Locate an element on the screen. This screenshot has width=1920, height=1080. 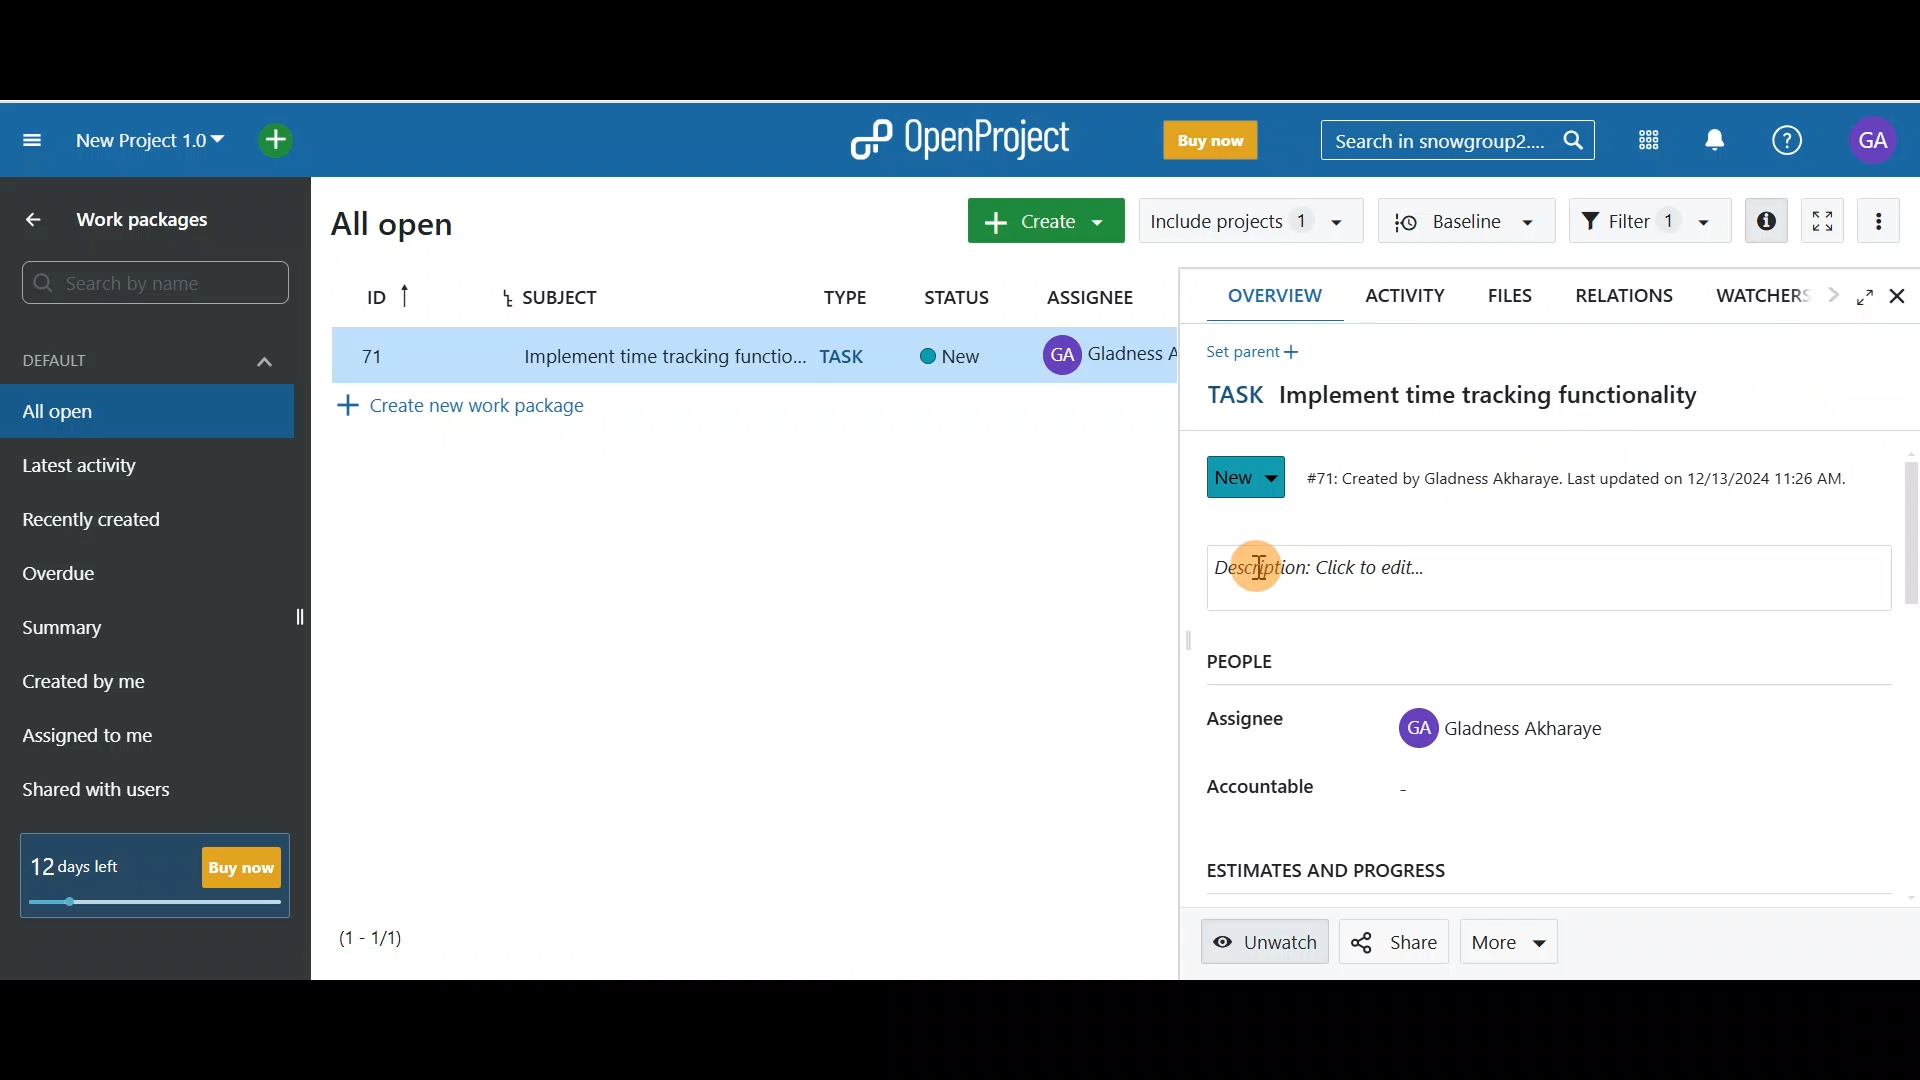
Type is located at coordinates (841, 295).